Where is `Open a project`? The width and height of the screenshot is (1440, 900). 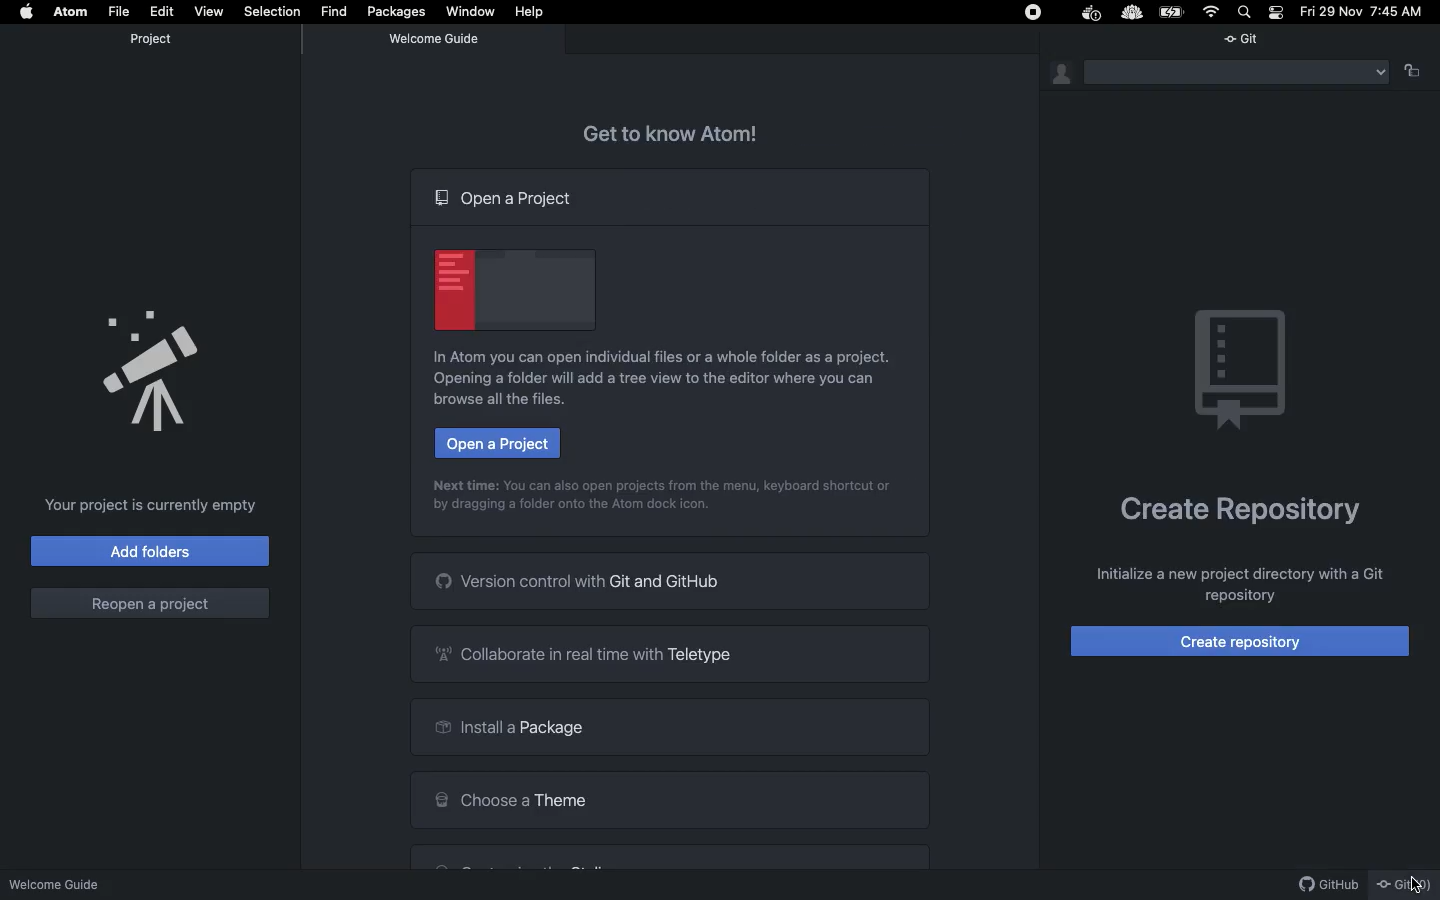
Open a project is located at coordinates (499, 444).